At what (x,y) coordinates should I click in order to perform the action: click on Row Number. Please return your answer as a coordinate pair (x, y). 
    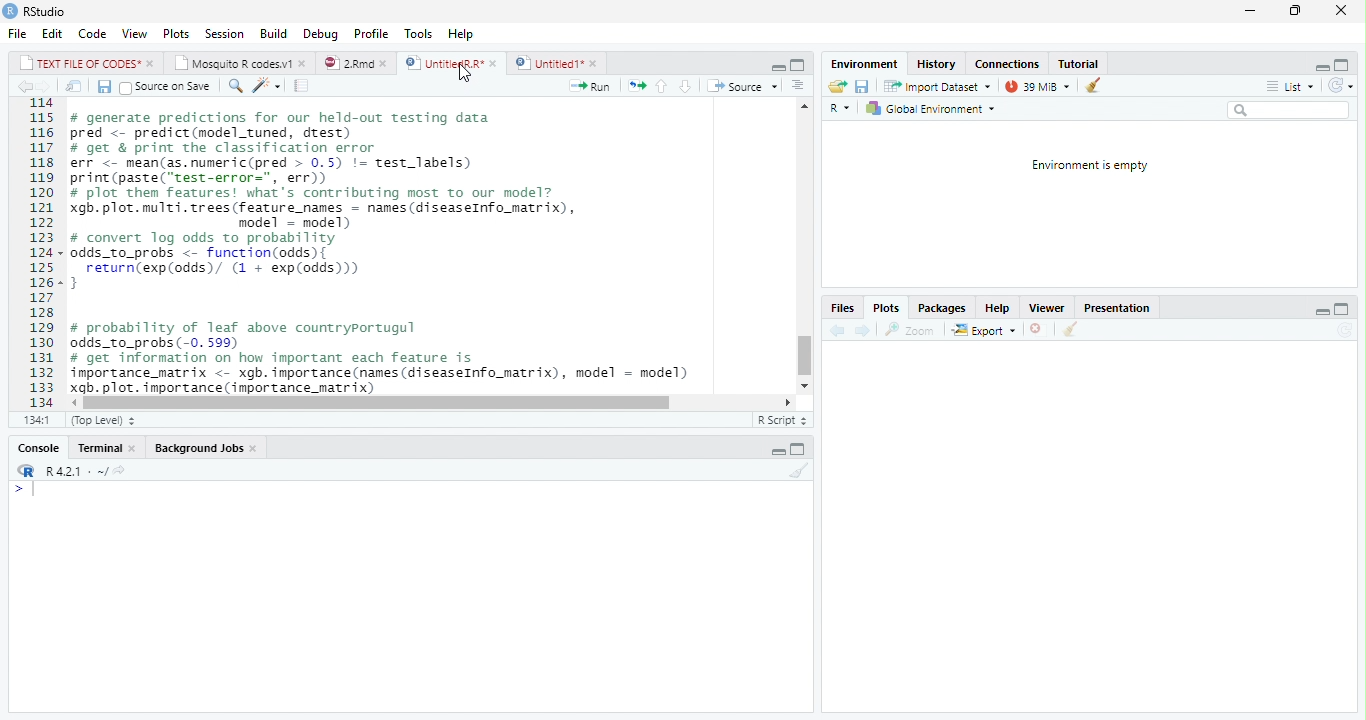
    Looking at the image, I should click on (35, 253).